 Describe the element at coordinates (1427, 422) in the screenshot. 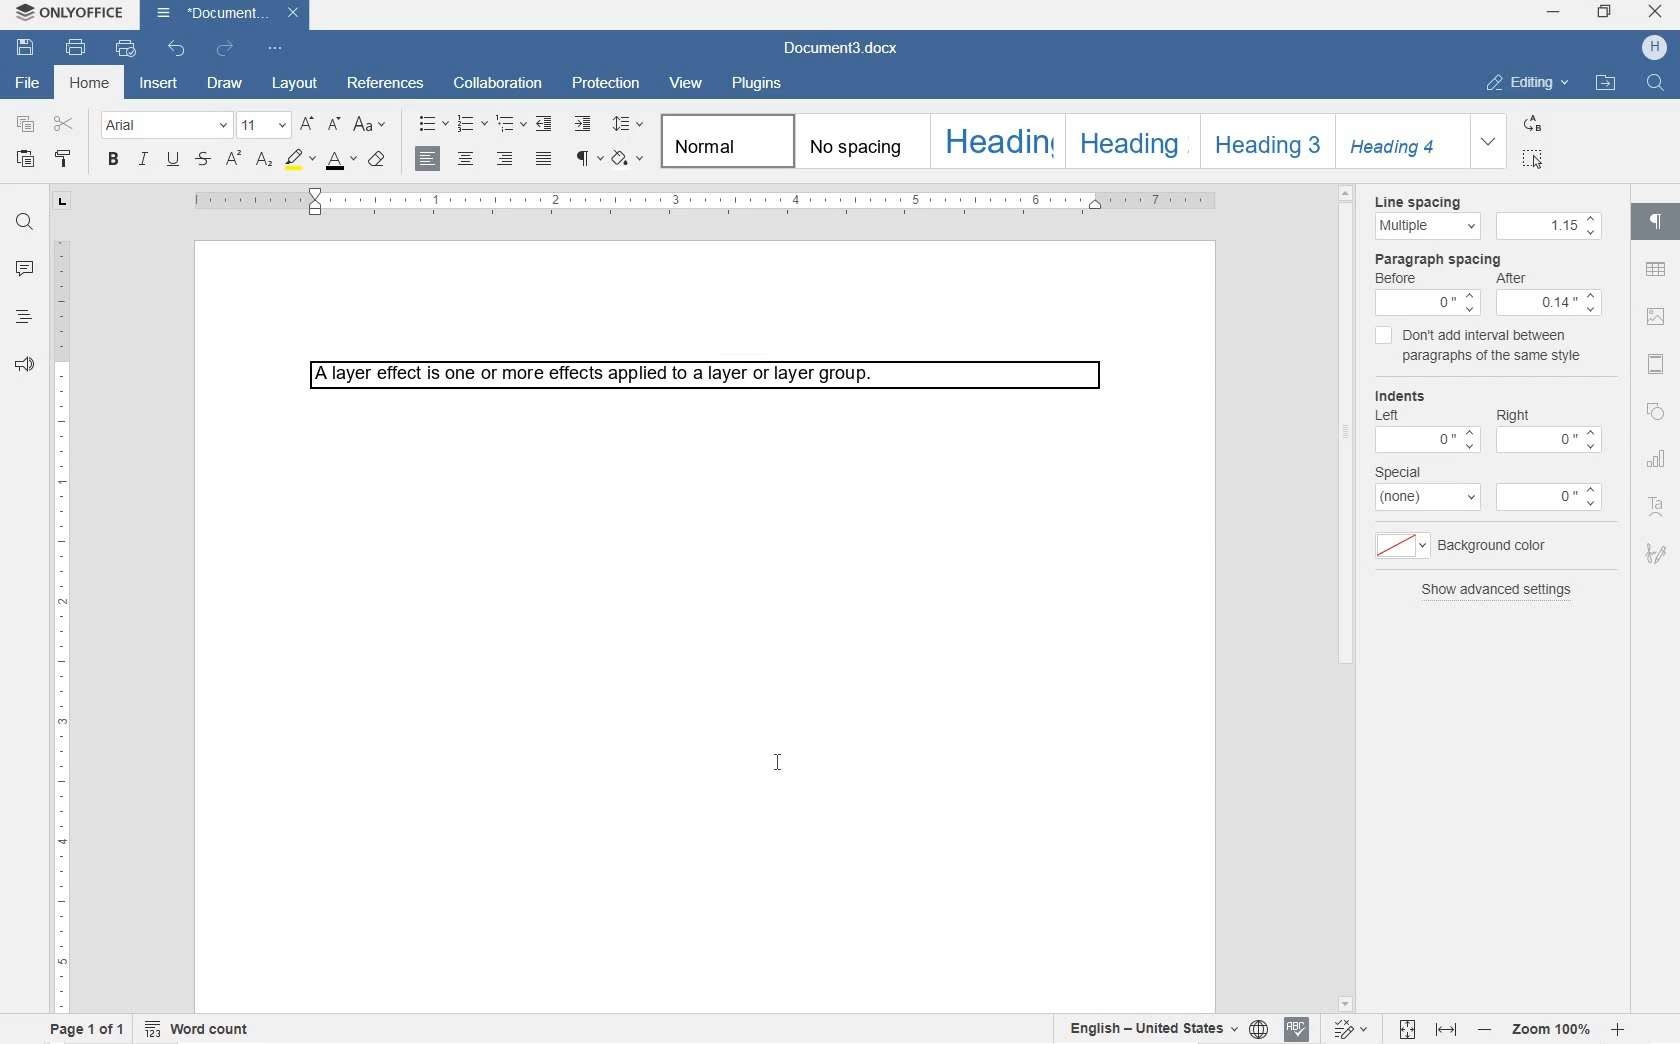

I see `Indents Left` at that location.